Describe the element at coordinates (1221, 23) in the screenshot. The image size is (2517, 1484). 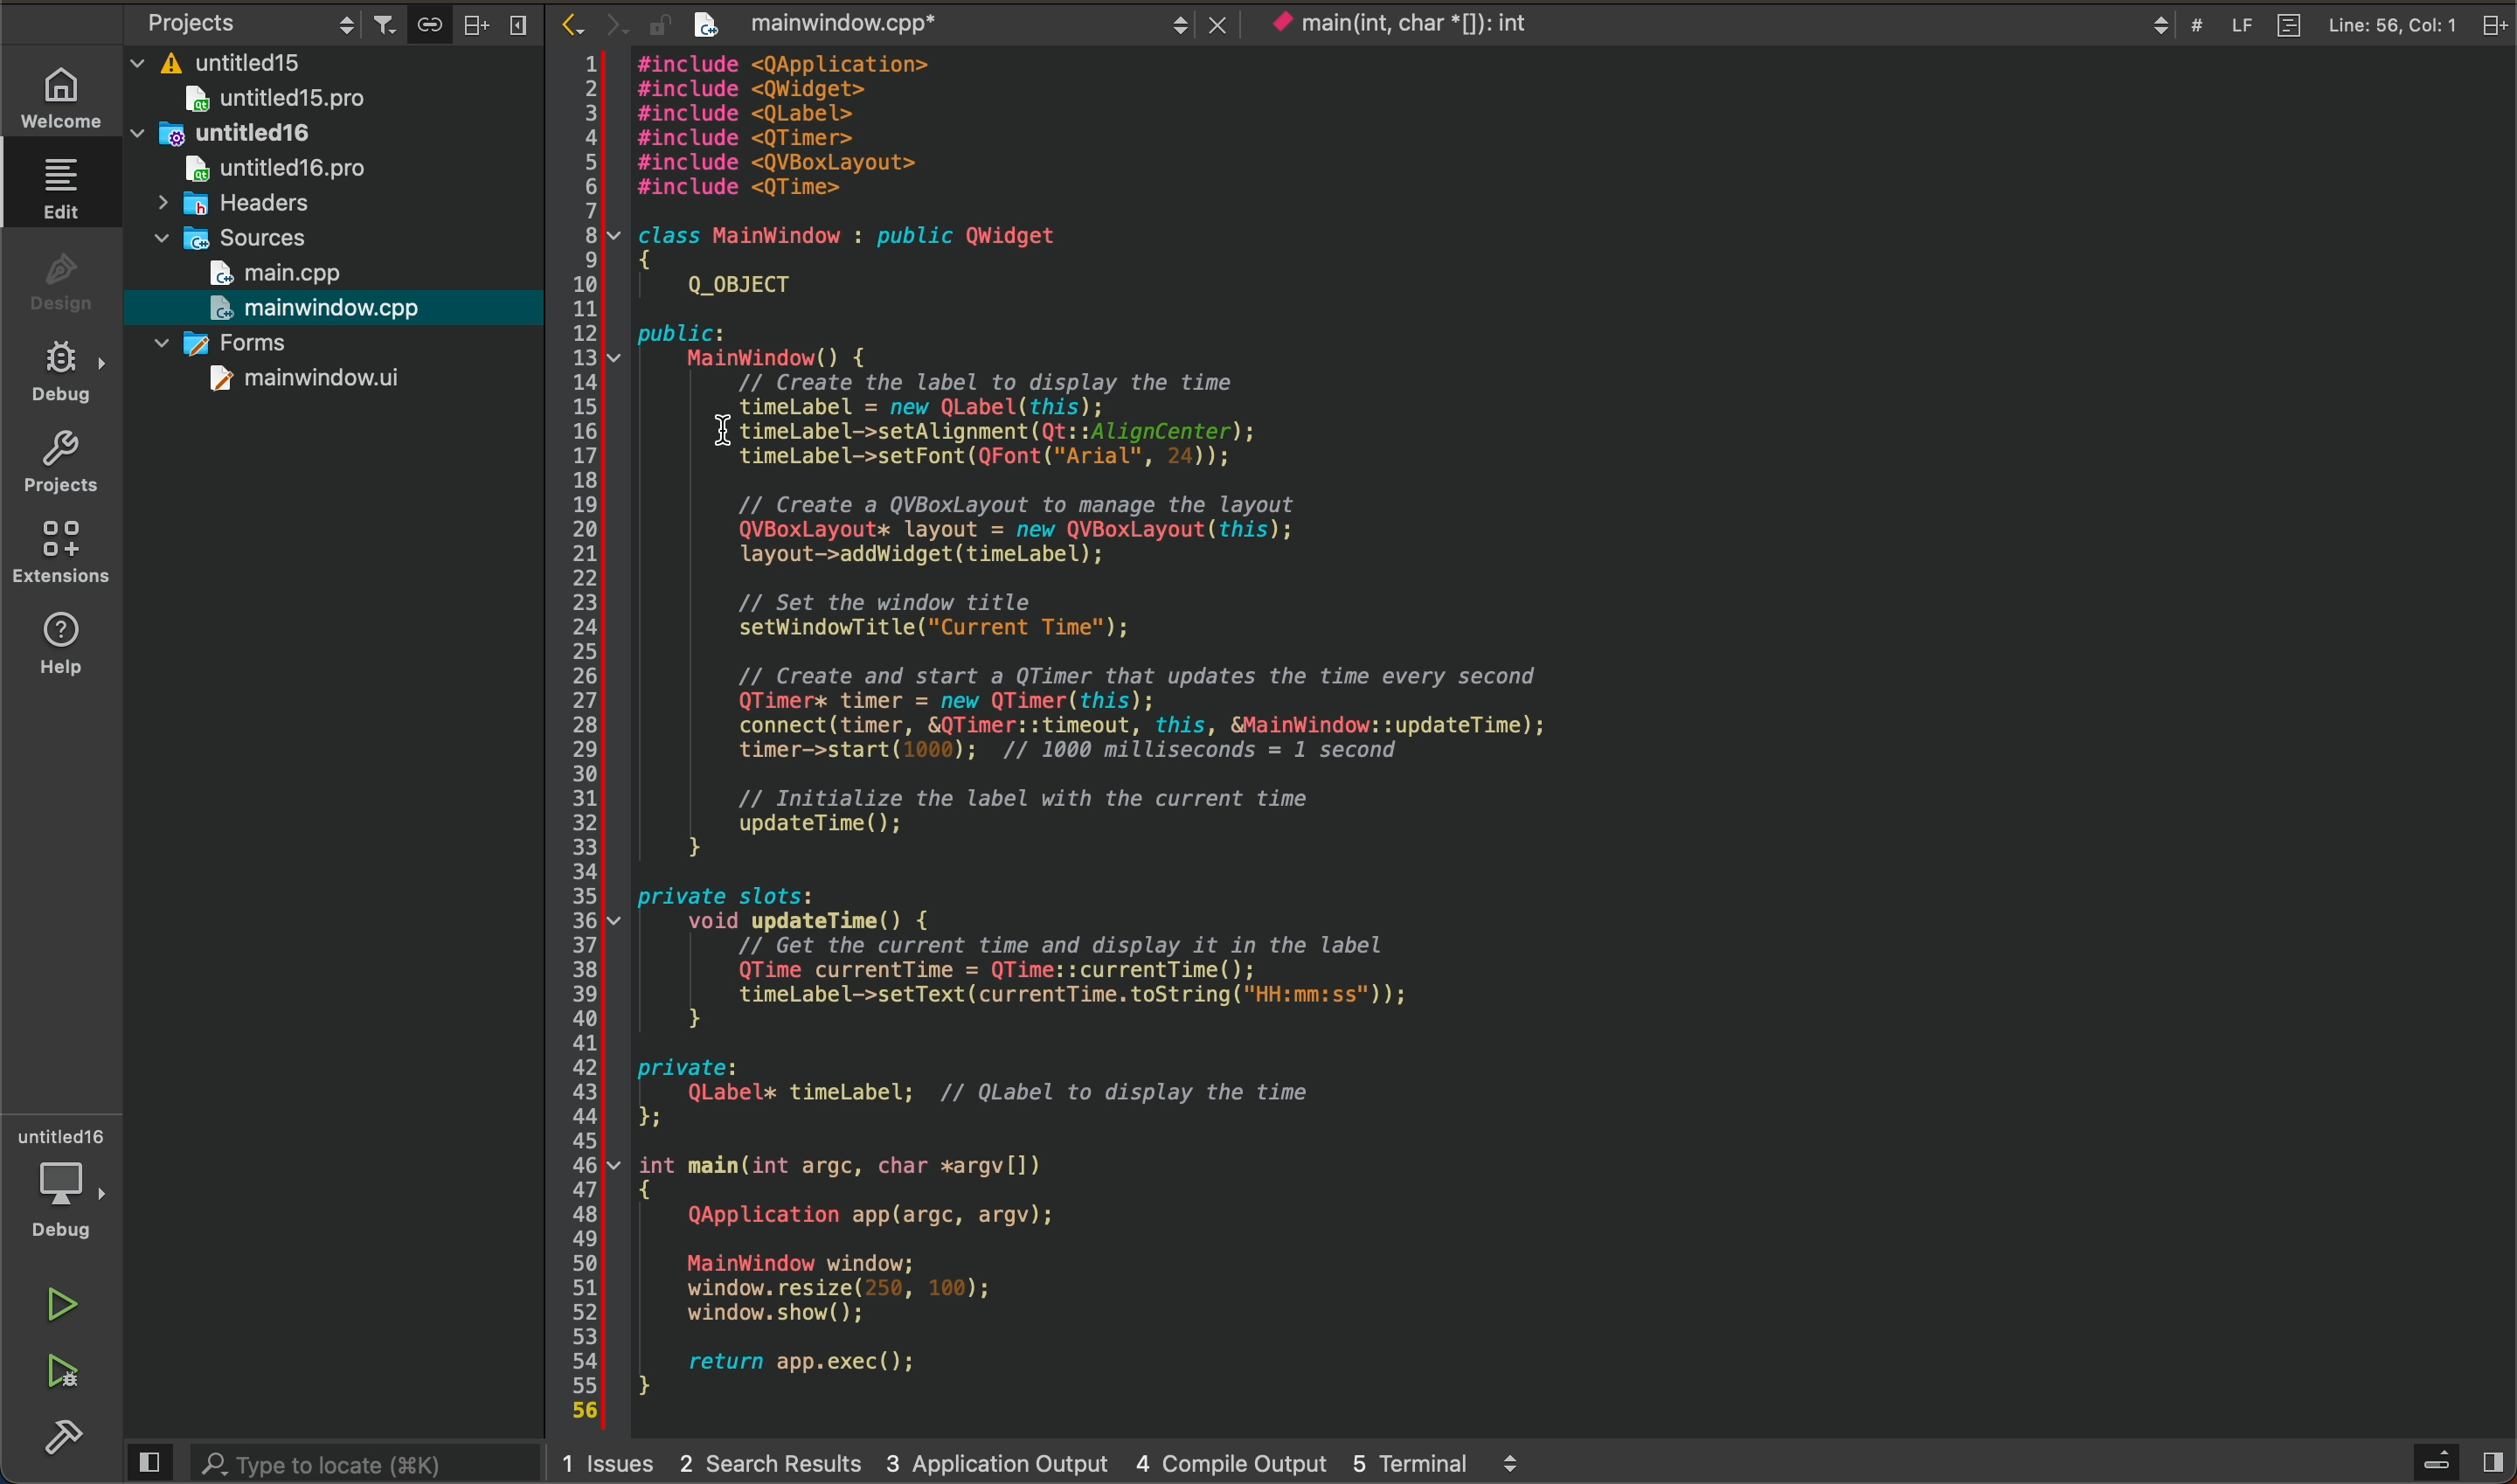
I see `close` at that location.